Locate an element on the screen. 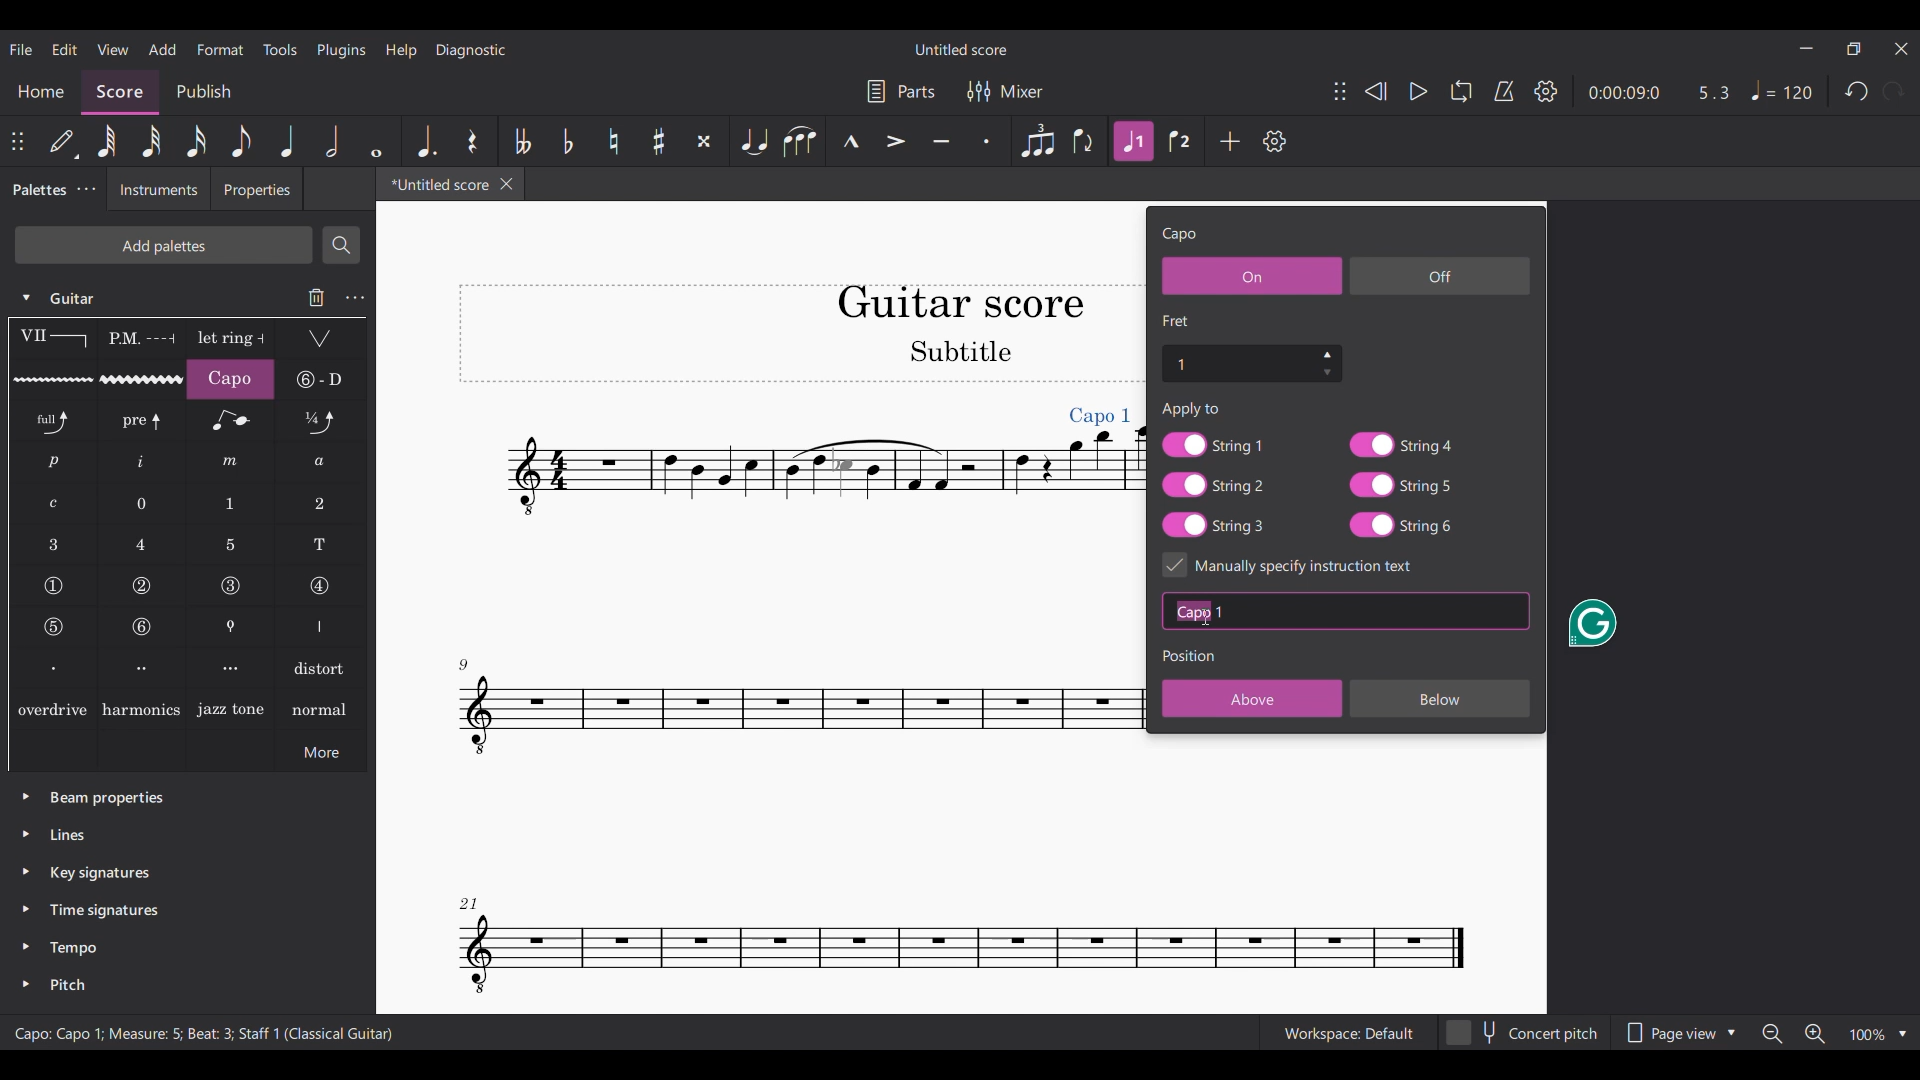  Redo is located at coordinates (1894, 91).